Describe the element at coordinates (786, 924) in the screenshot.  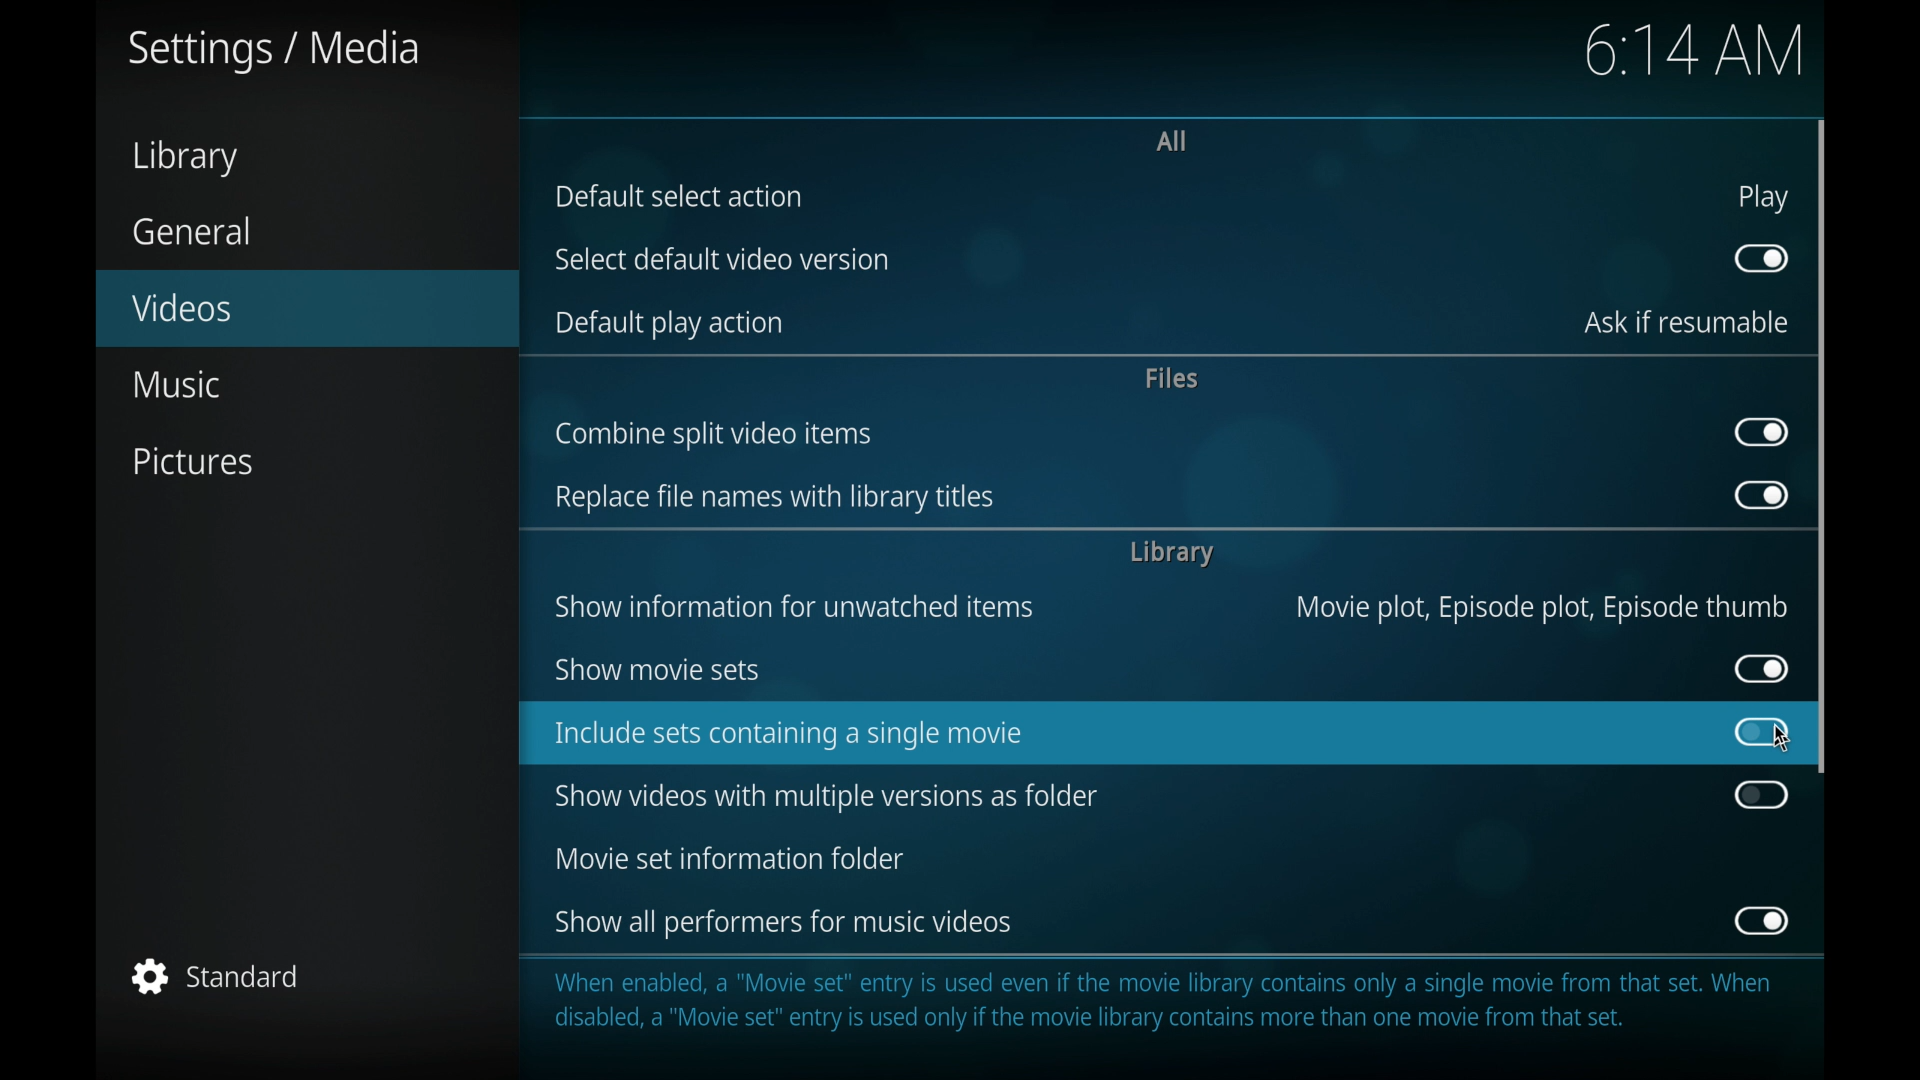
I see `show all performers for music videos` at that location.